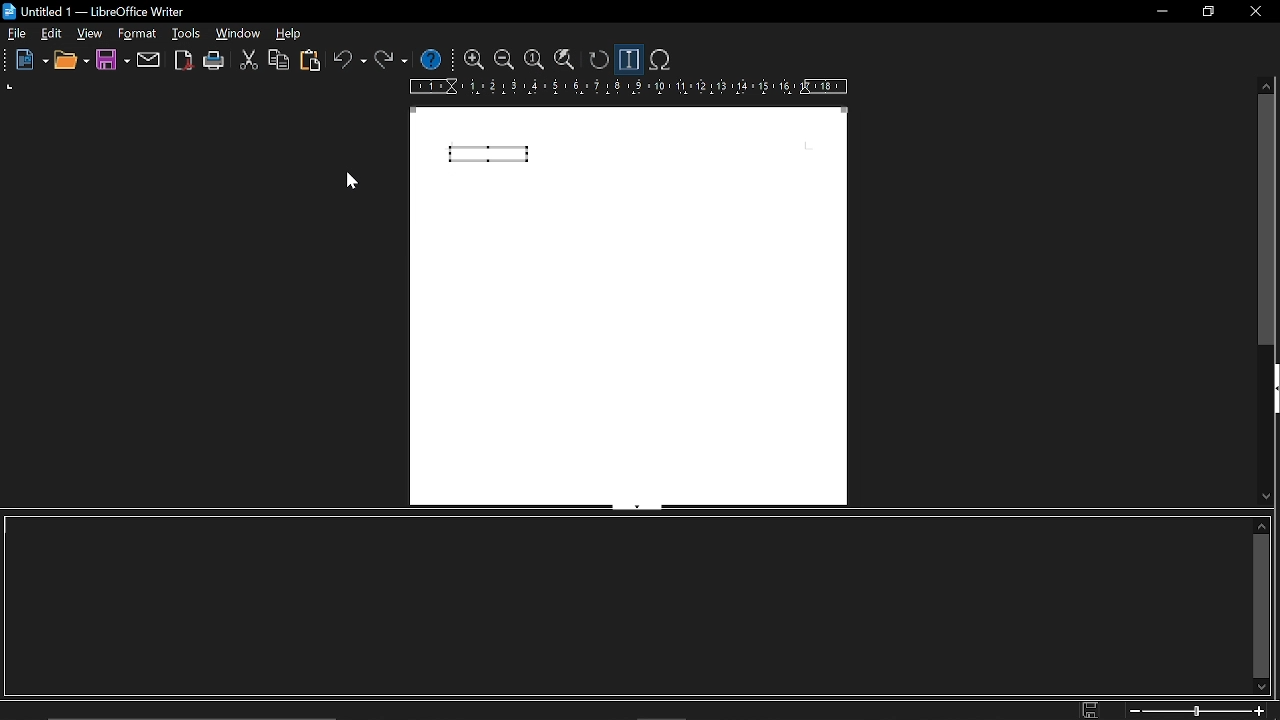 The image size is (1280, 720). Describe the element at coordinates (1272, 391) in the screenshot. I see `expand sidebar` at that location.